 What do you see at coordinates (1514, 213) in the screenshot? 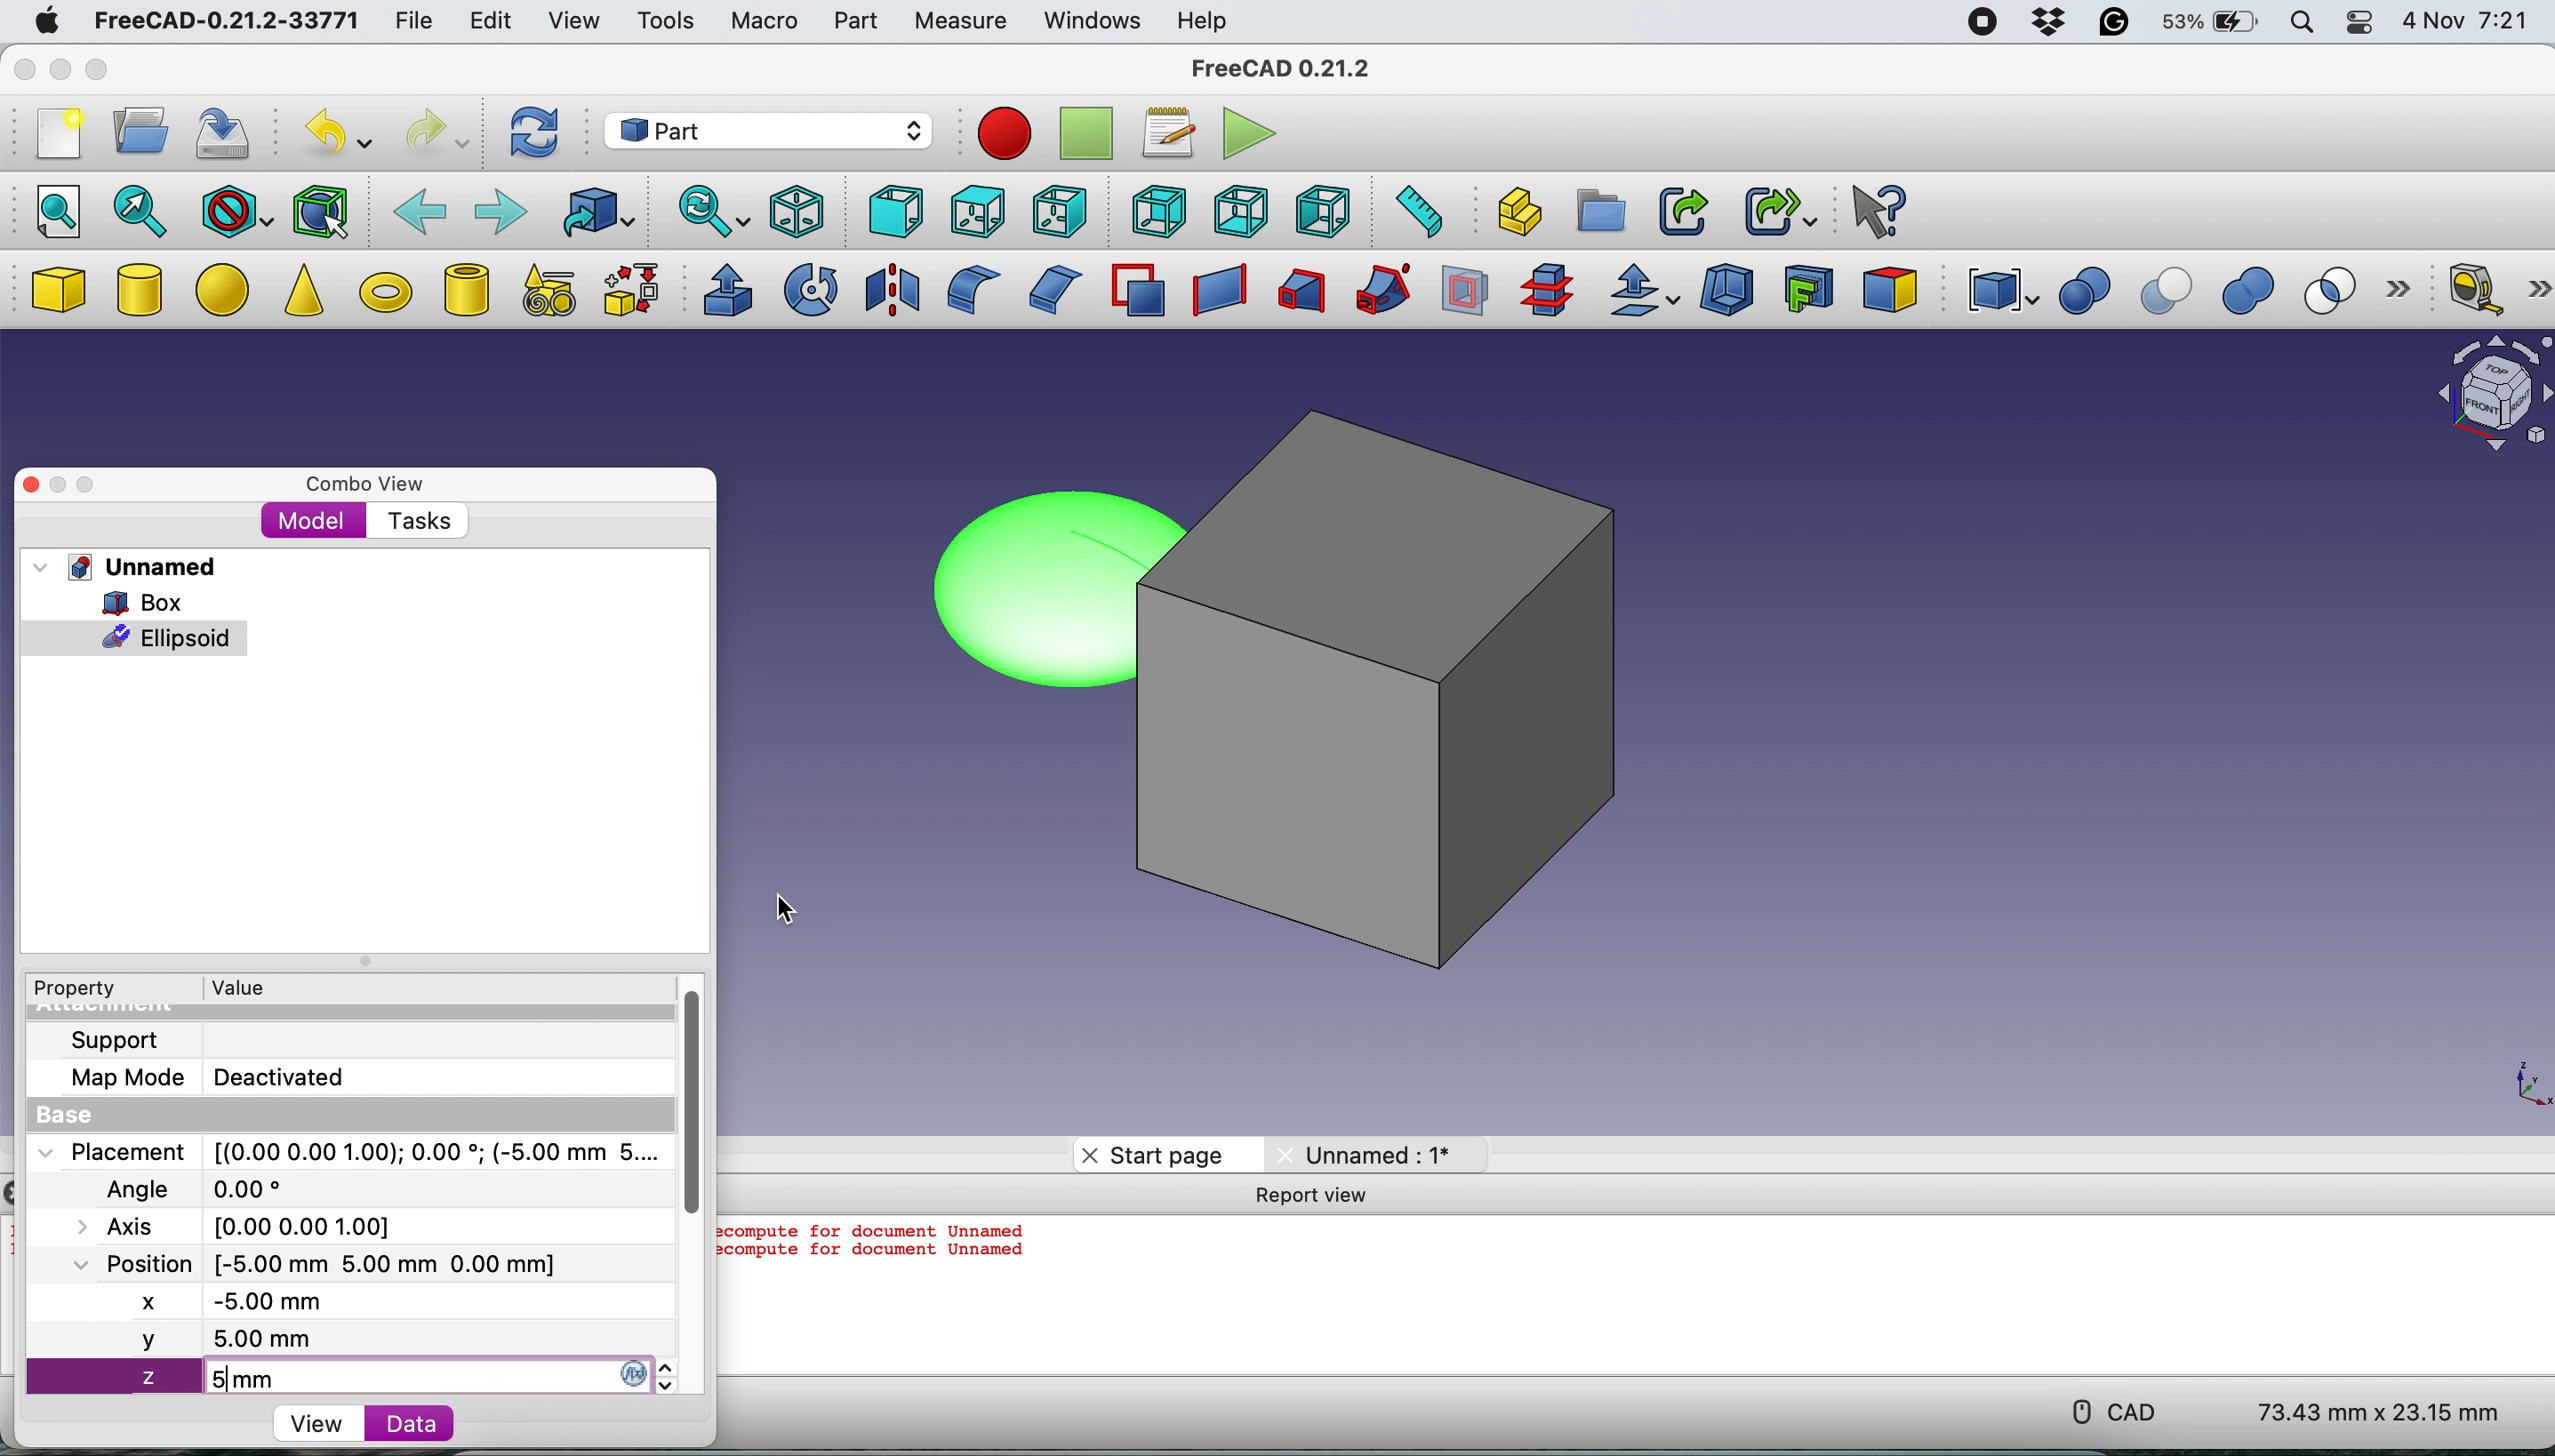
I see `create part` at bounding box center [1514, 213].